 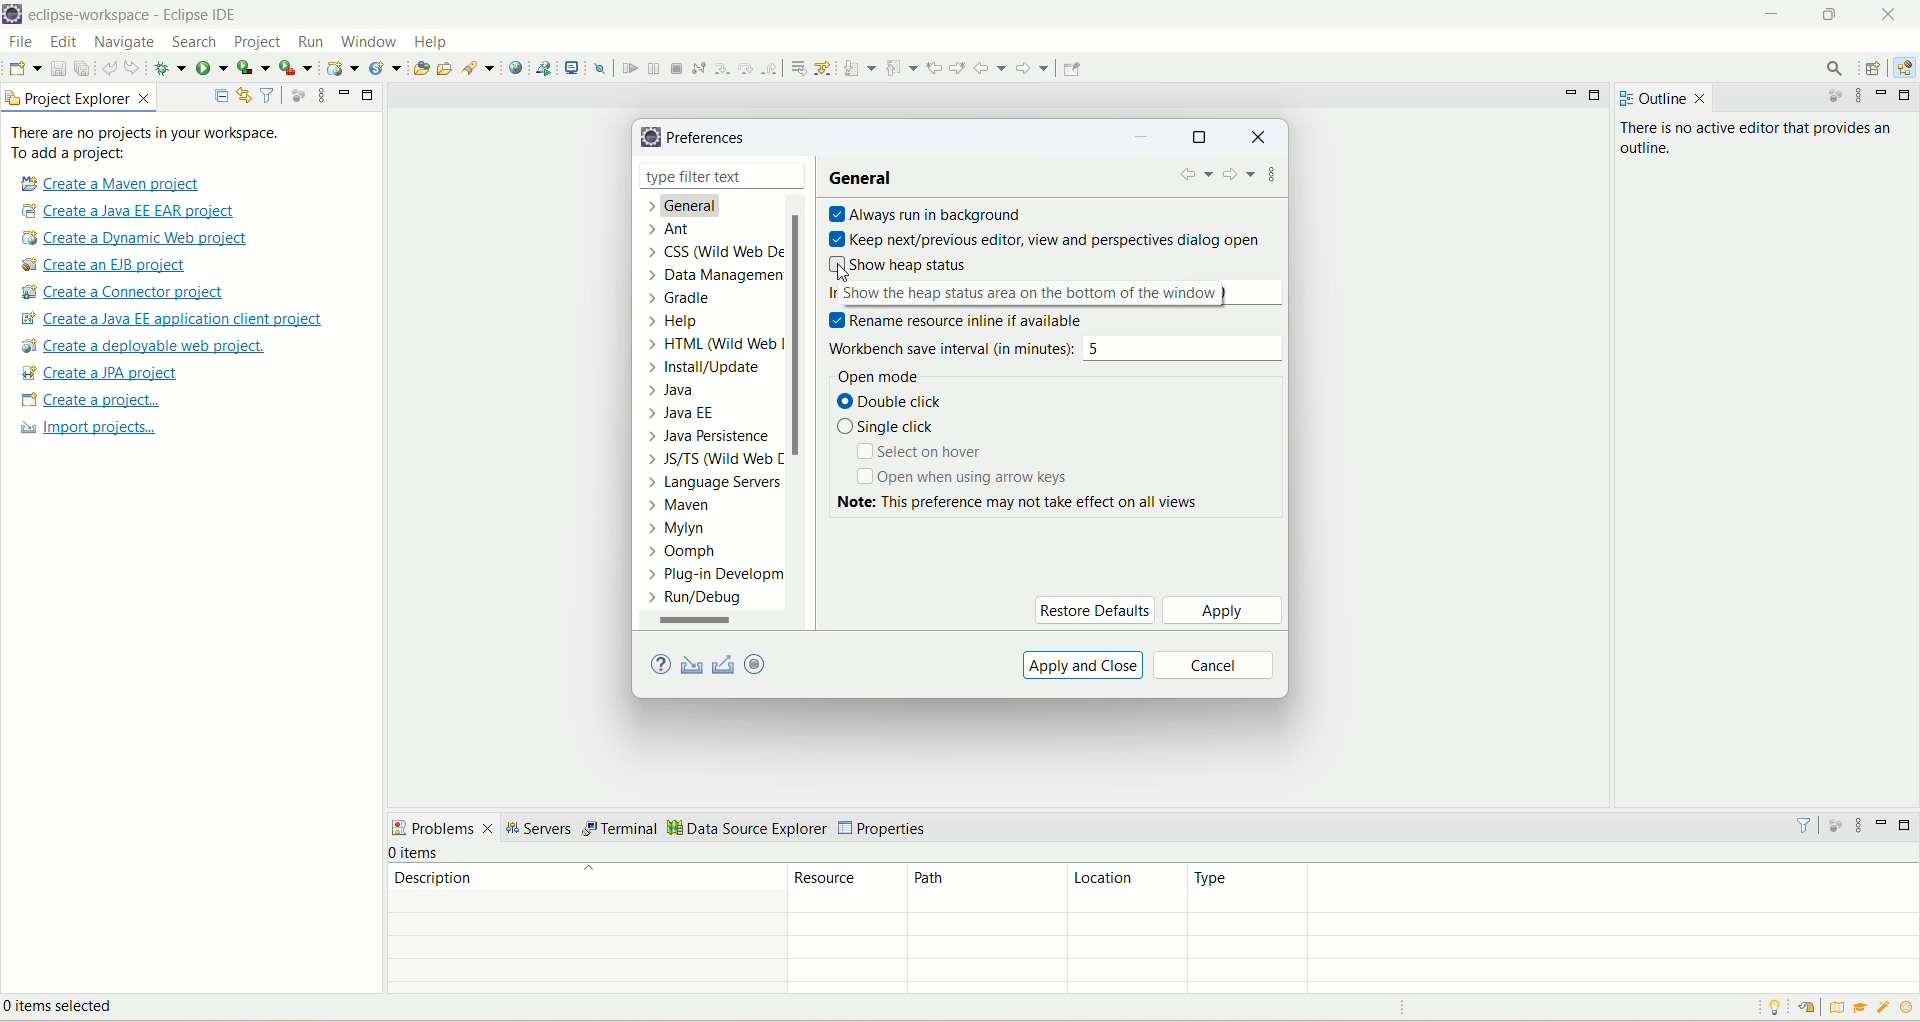 What do you see at coordinates (448, 70) in the screenshot?
I see `open task` at bounding box center [448, 70].